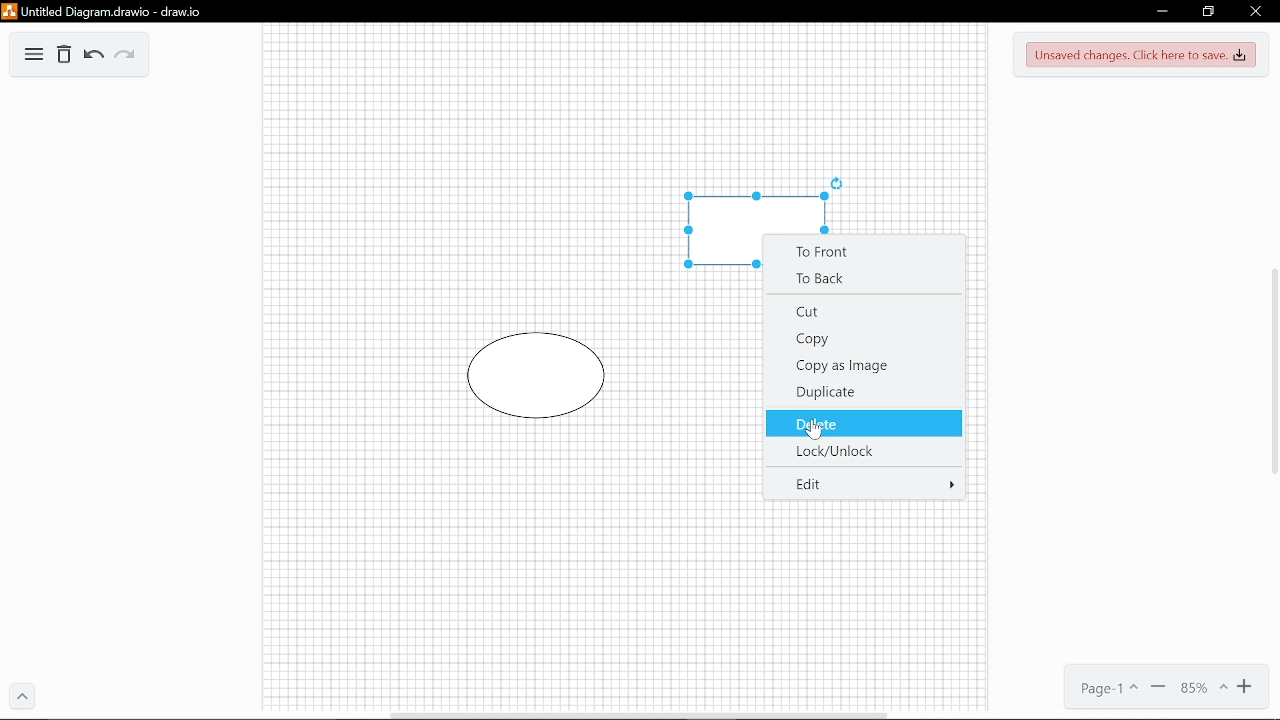 Image resolution: width=1280 pixels, height=720 pixels. What do you see at coordinates (1158, 689) in the screenshot?
I see `Zoom out` at bounding box center [1158, 689].